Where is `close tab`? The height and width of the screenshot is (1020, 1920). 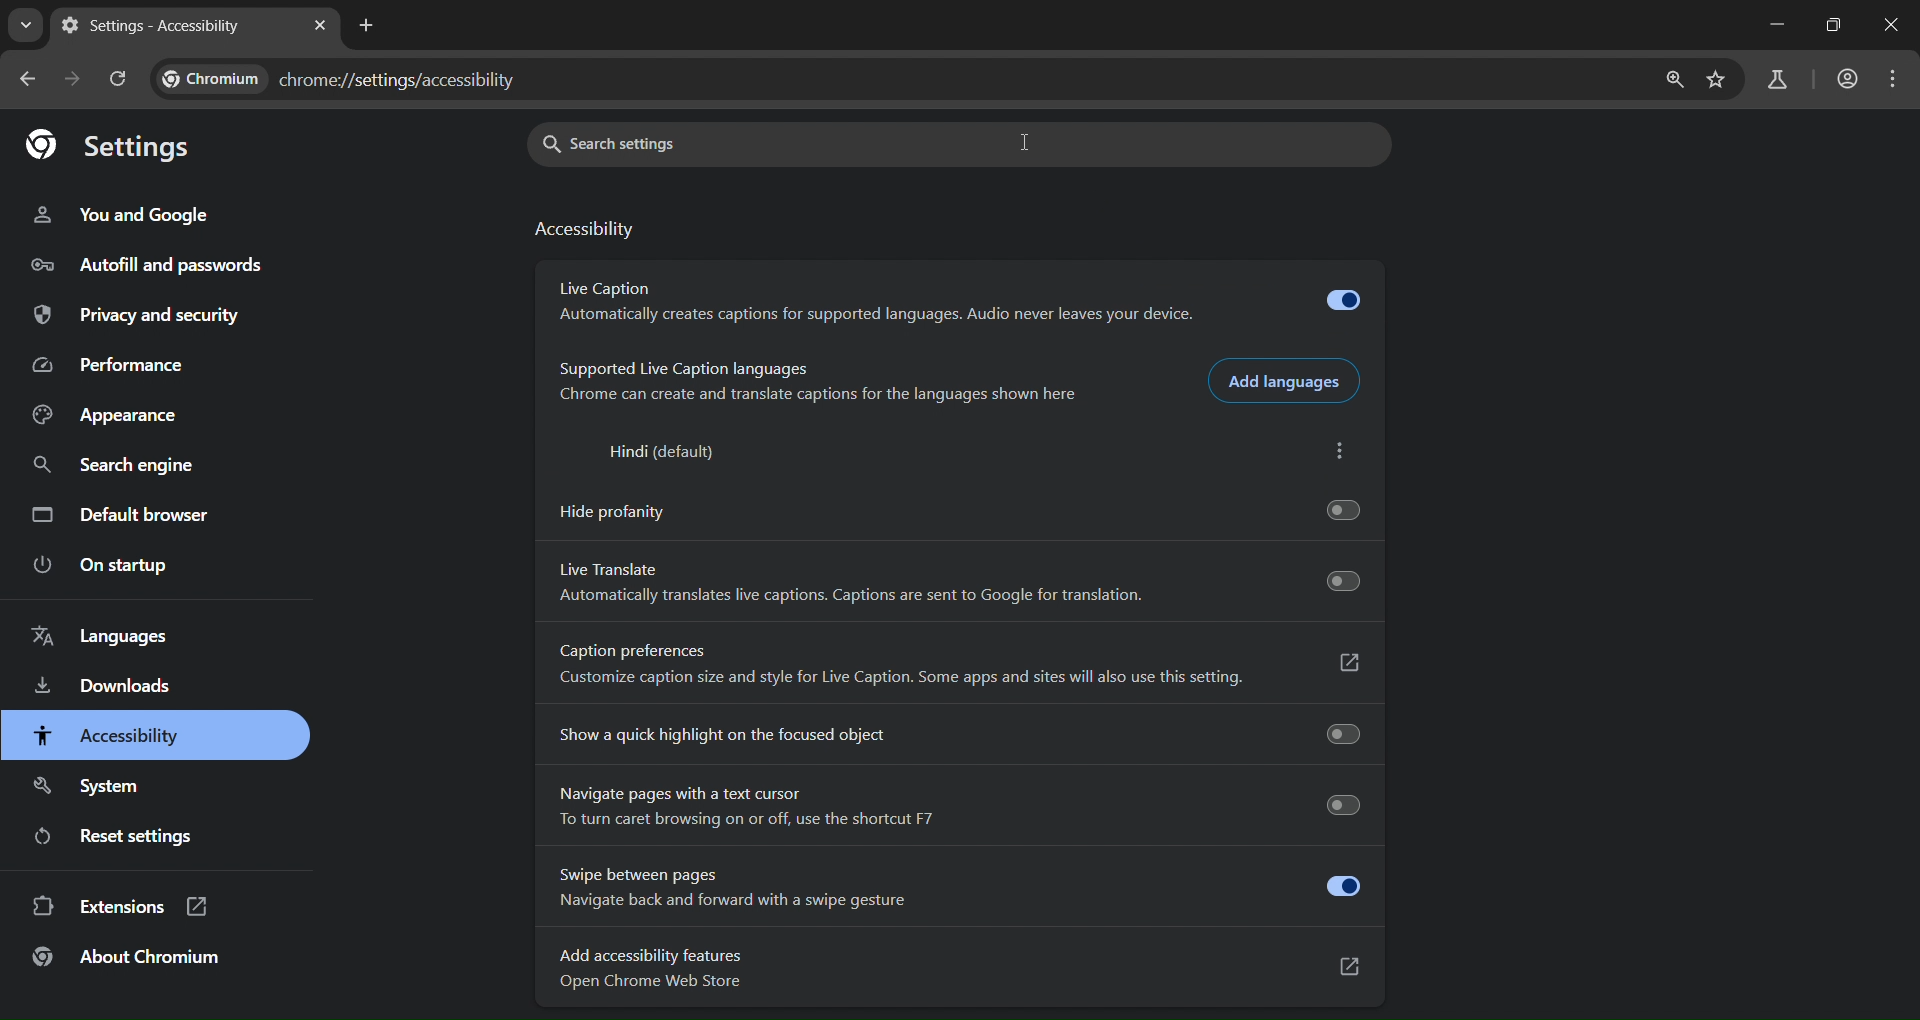
close tab is located at coordinates (321, 24).